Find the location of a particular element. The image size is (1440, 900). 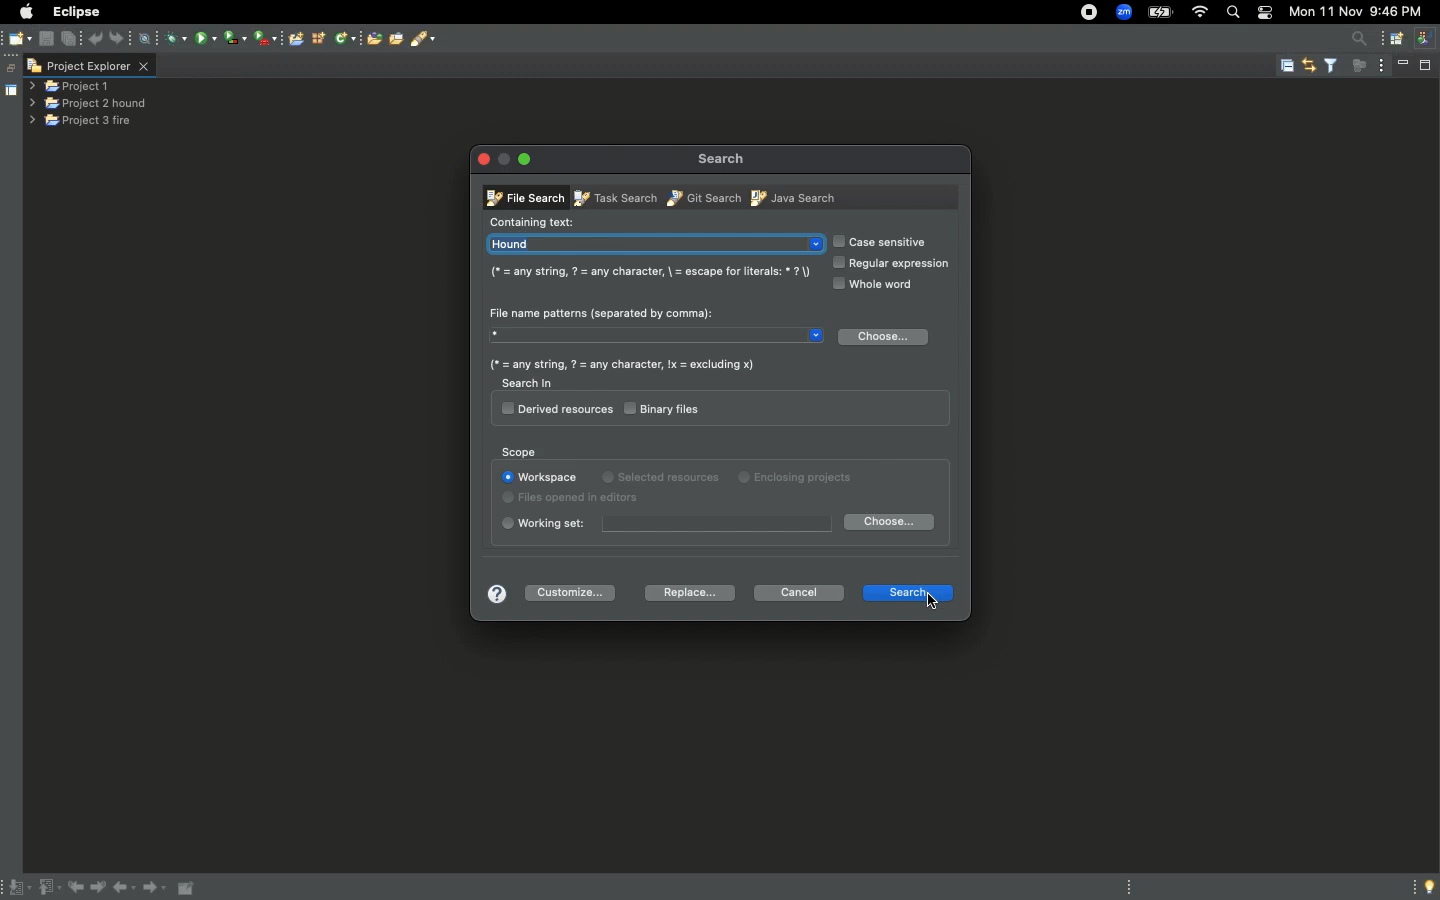

battery is located at coordinates (1164, 12).